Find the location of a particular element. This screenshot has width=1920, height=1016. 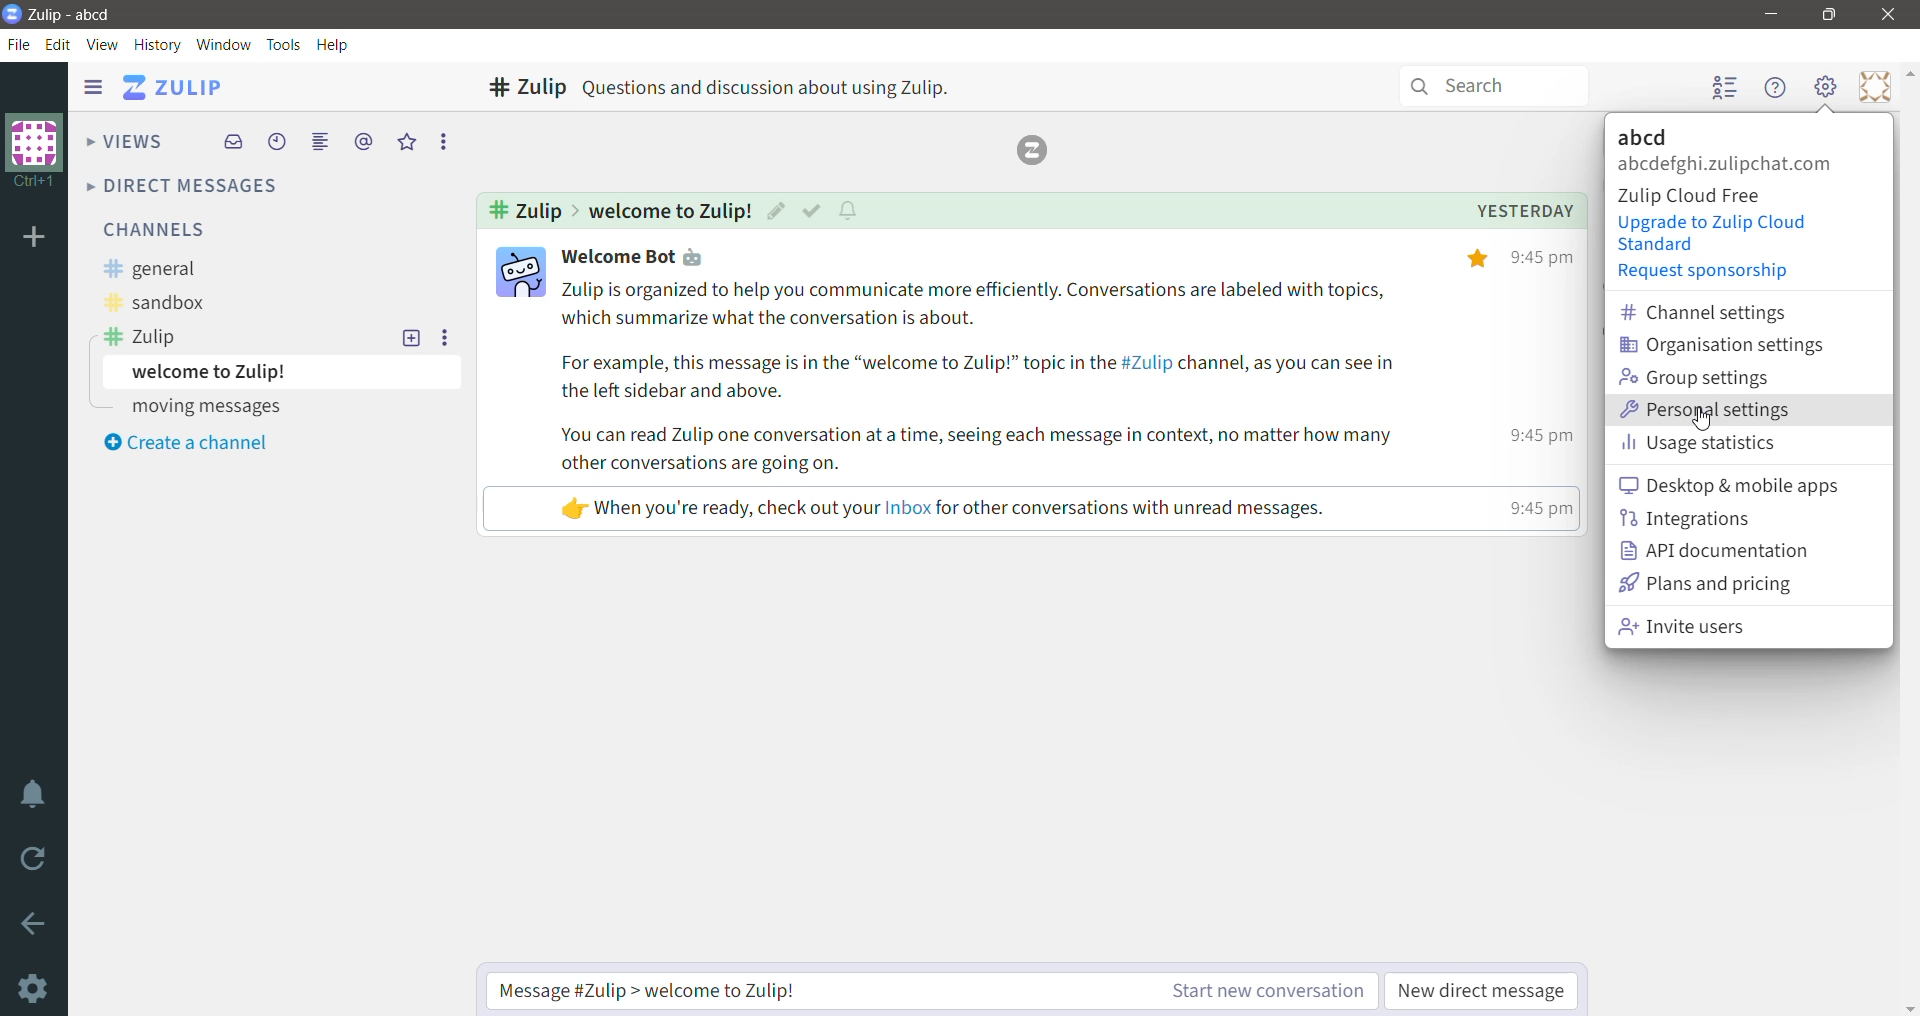

 is located at coordinates (1721, 345).